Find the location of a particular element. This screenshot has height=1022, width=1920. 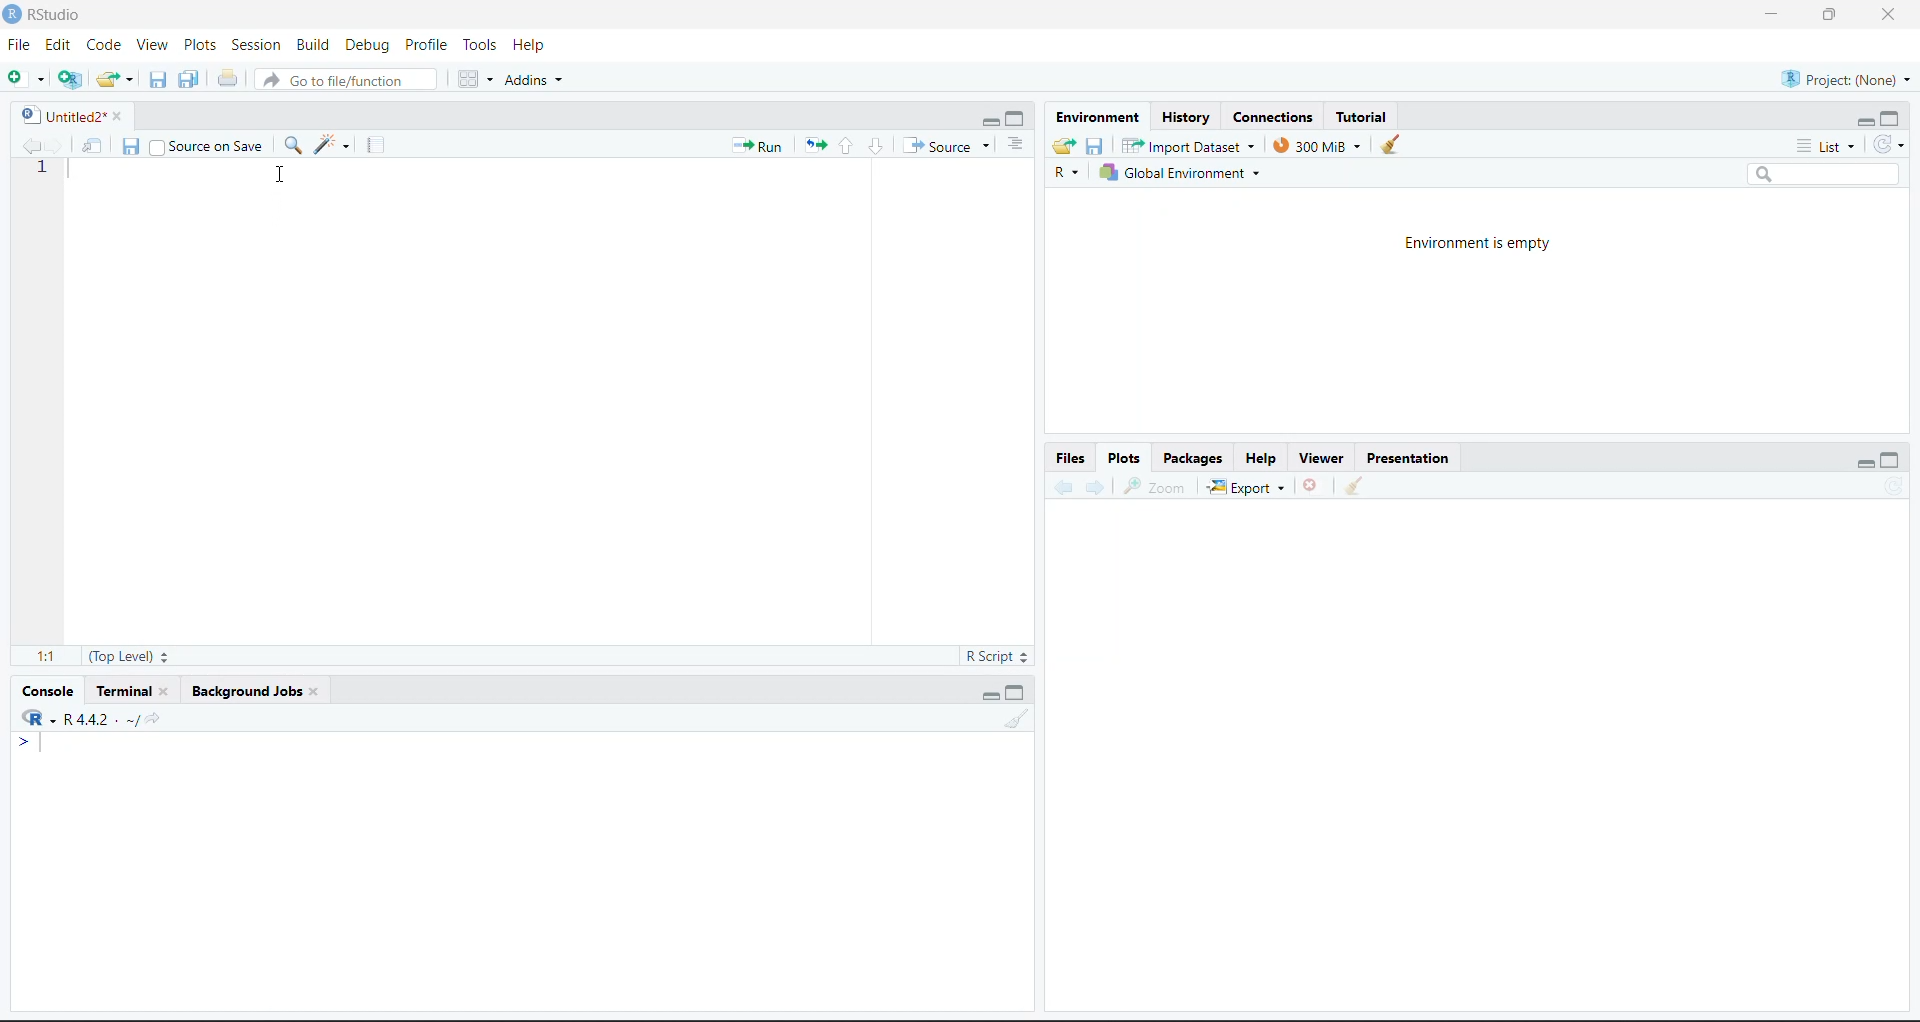

Environment is empty is located at coordinates (1468, 243).